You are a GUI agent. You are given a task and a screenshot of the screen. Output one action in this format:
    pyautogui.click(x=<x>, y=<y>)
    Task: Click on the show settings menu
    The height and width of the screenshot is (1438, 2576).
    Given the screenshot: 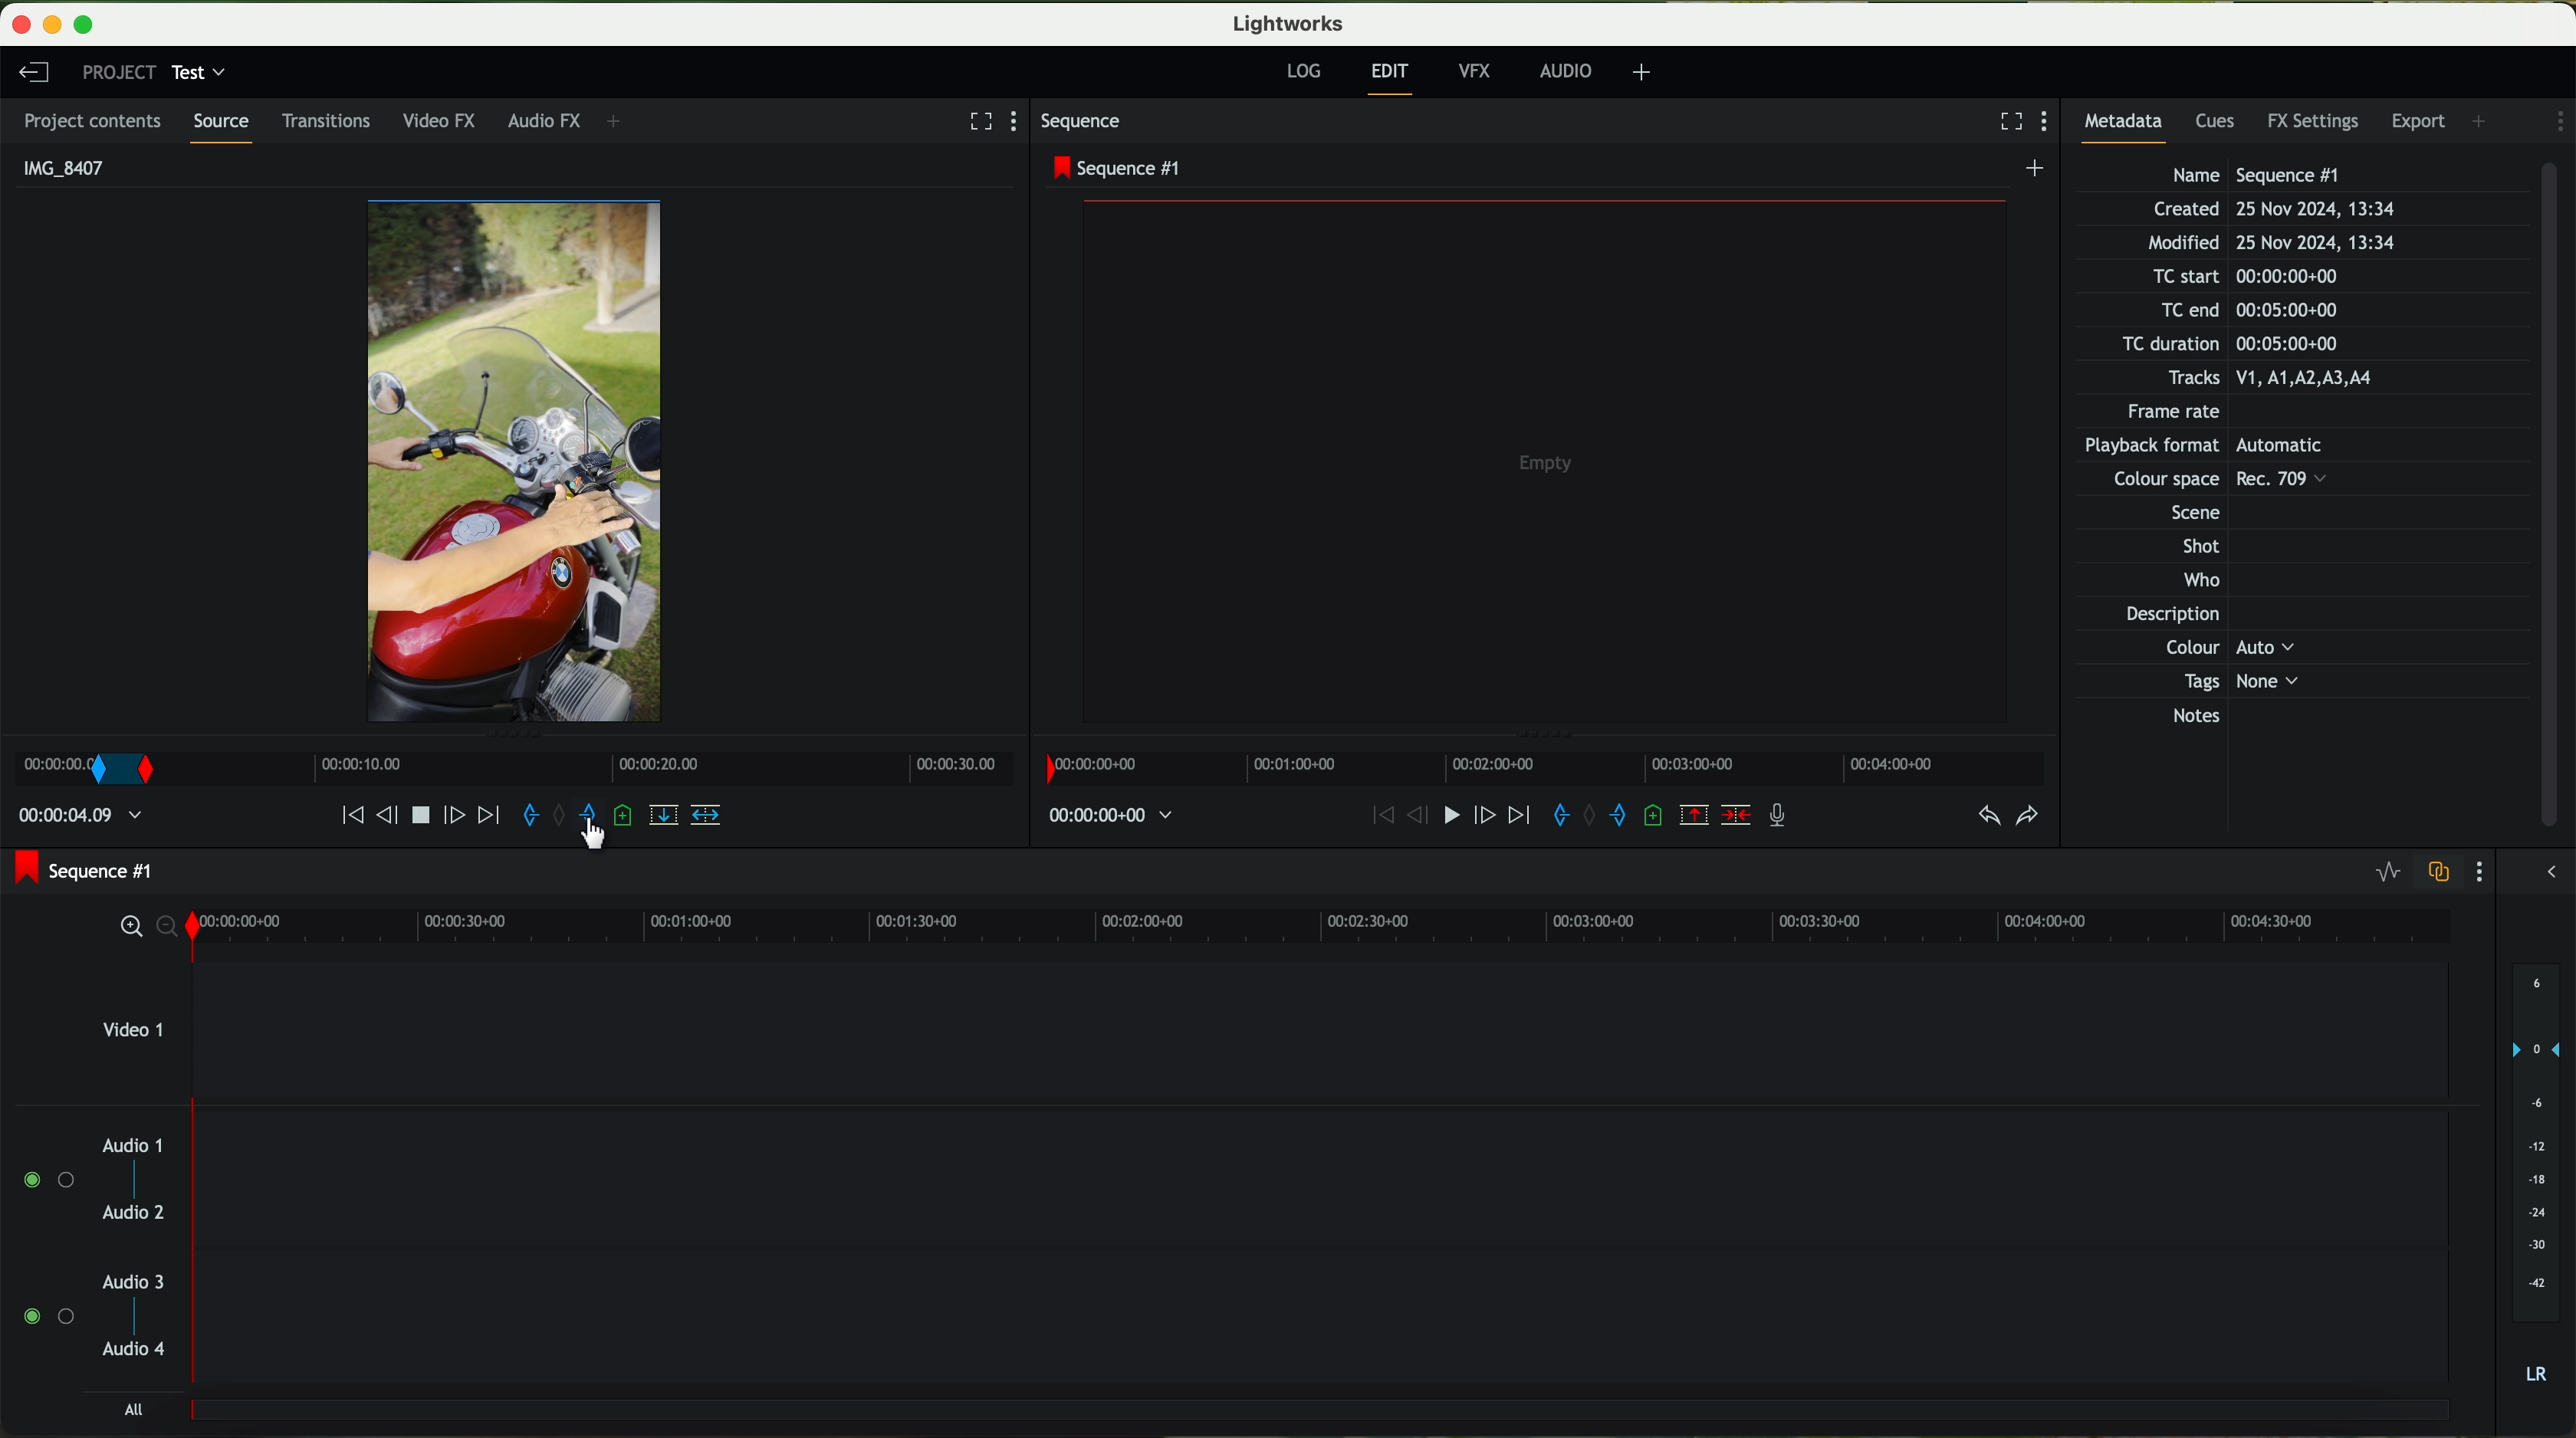 What is the action you would take?
    pyautogui.click(x=1022, y=122)
    